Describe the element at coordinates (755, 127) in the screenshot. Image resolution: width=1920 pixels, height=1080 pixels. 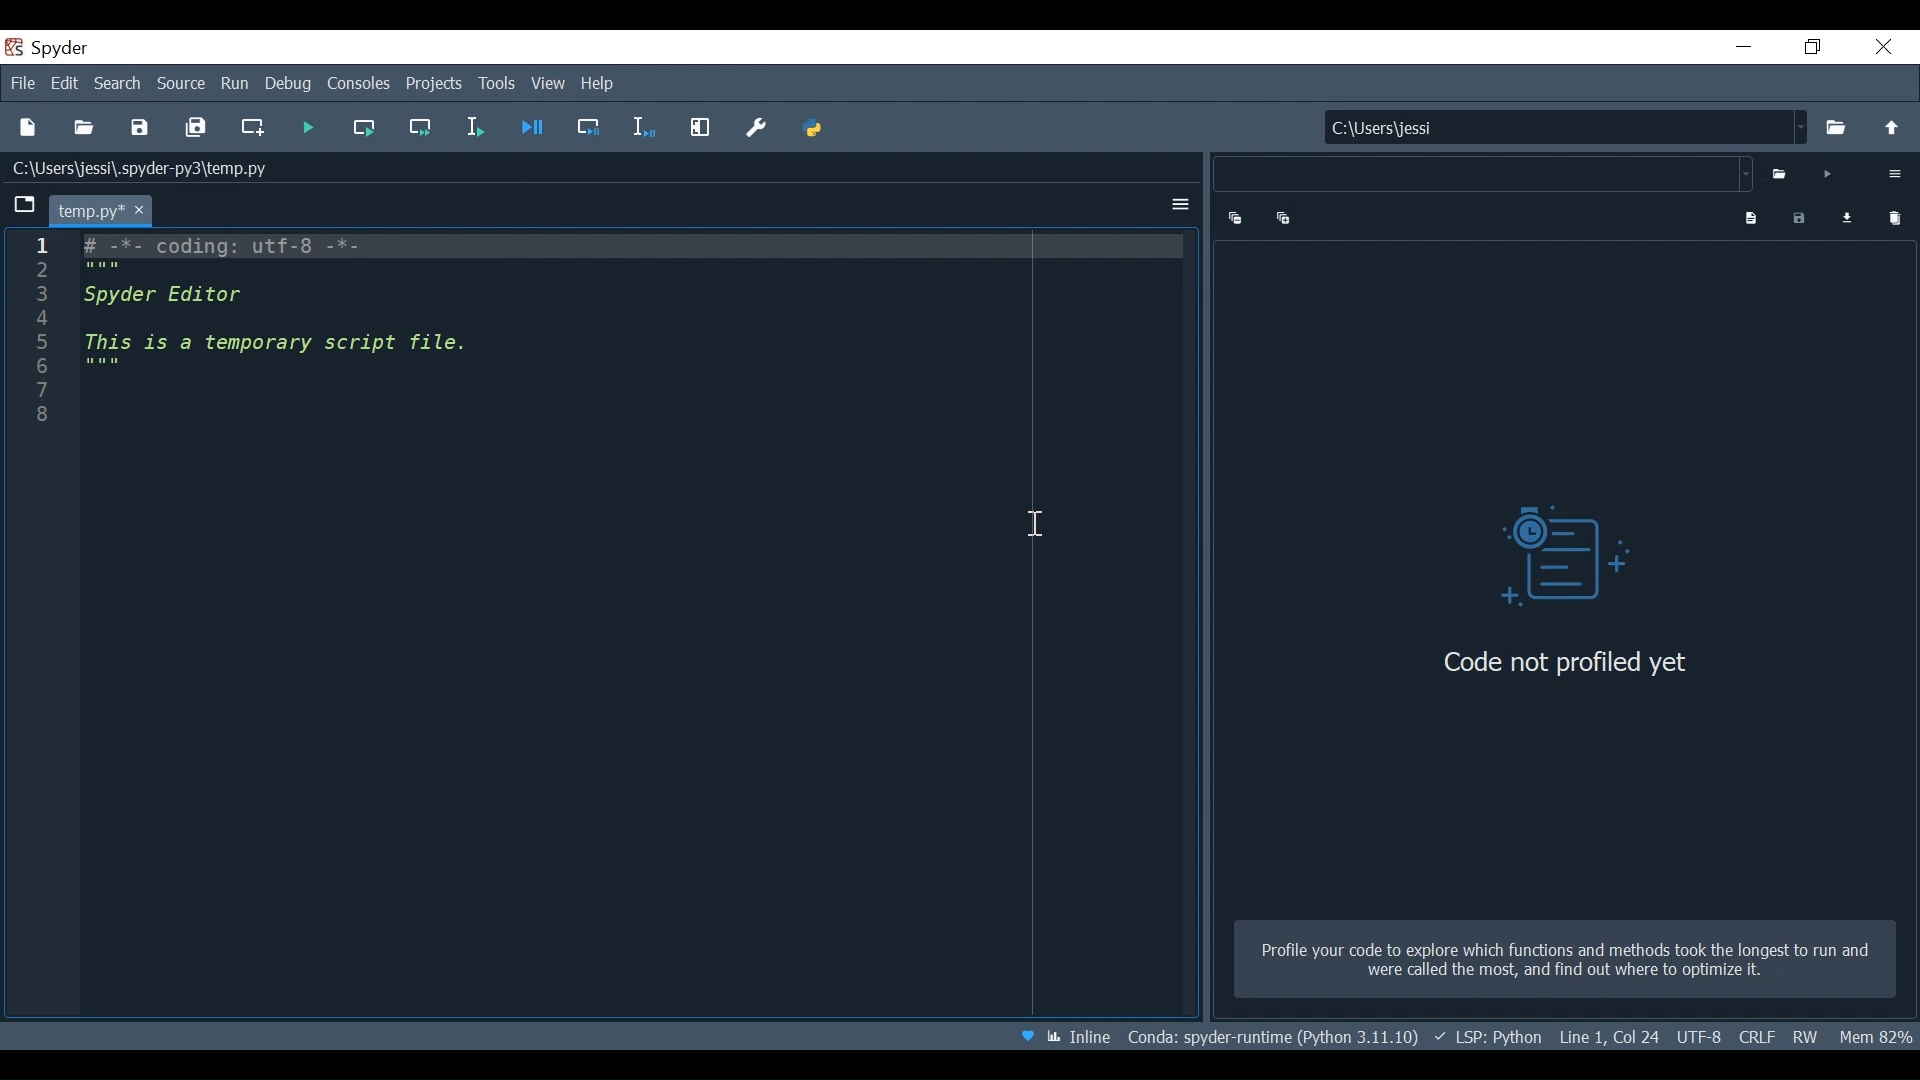
I see `Preferences` at that location.